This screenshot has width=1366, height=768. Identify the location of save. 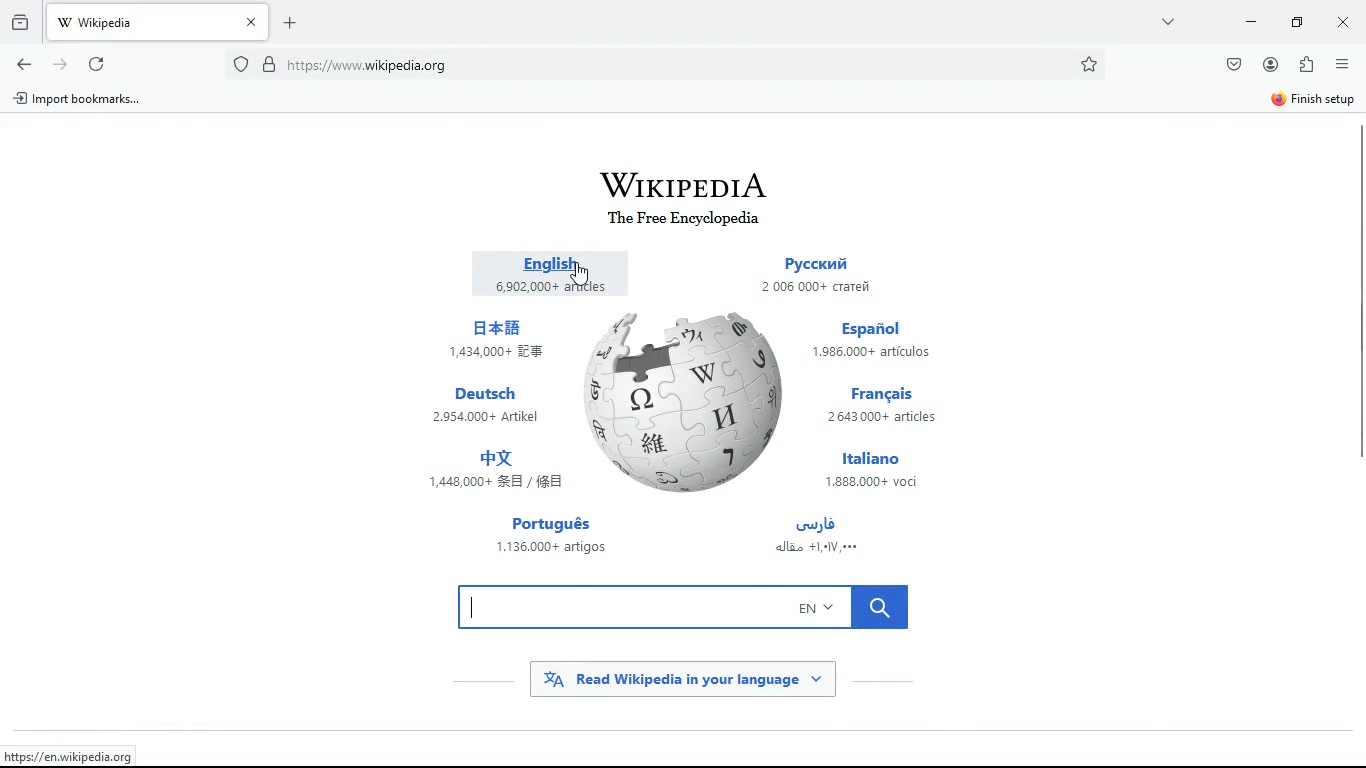
(1233, 64).